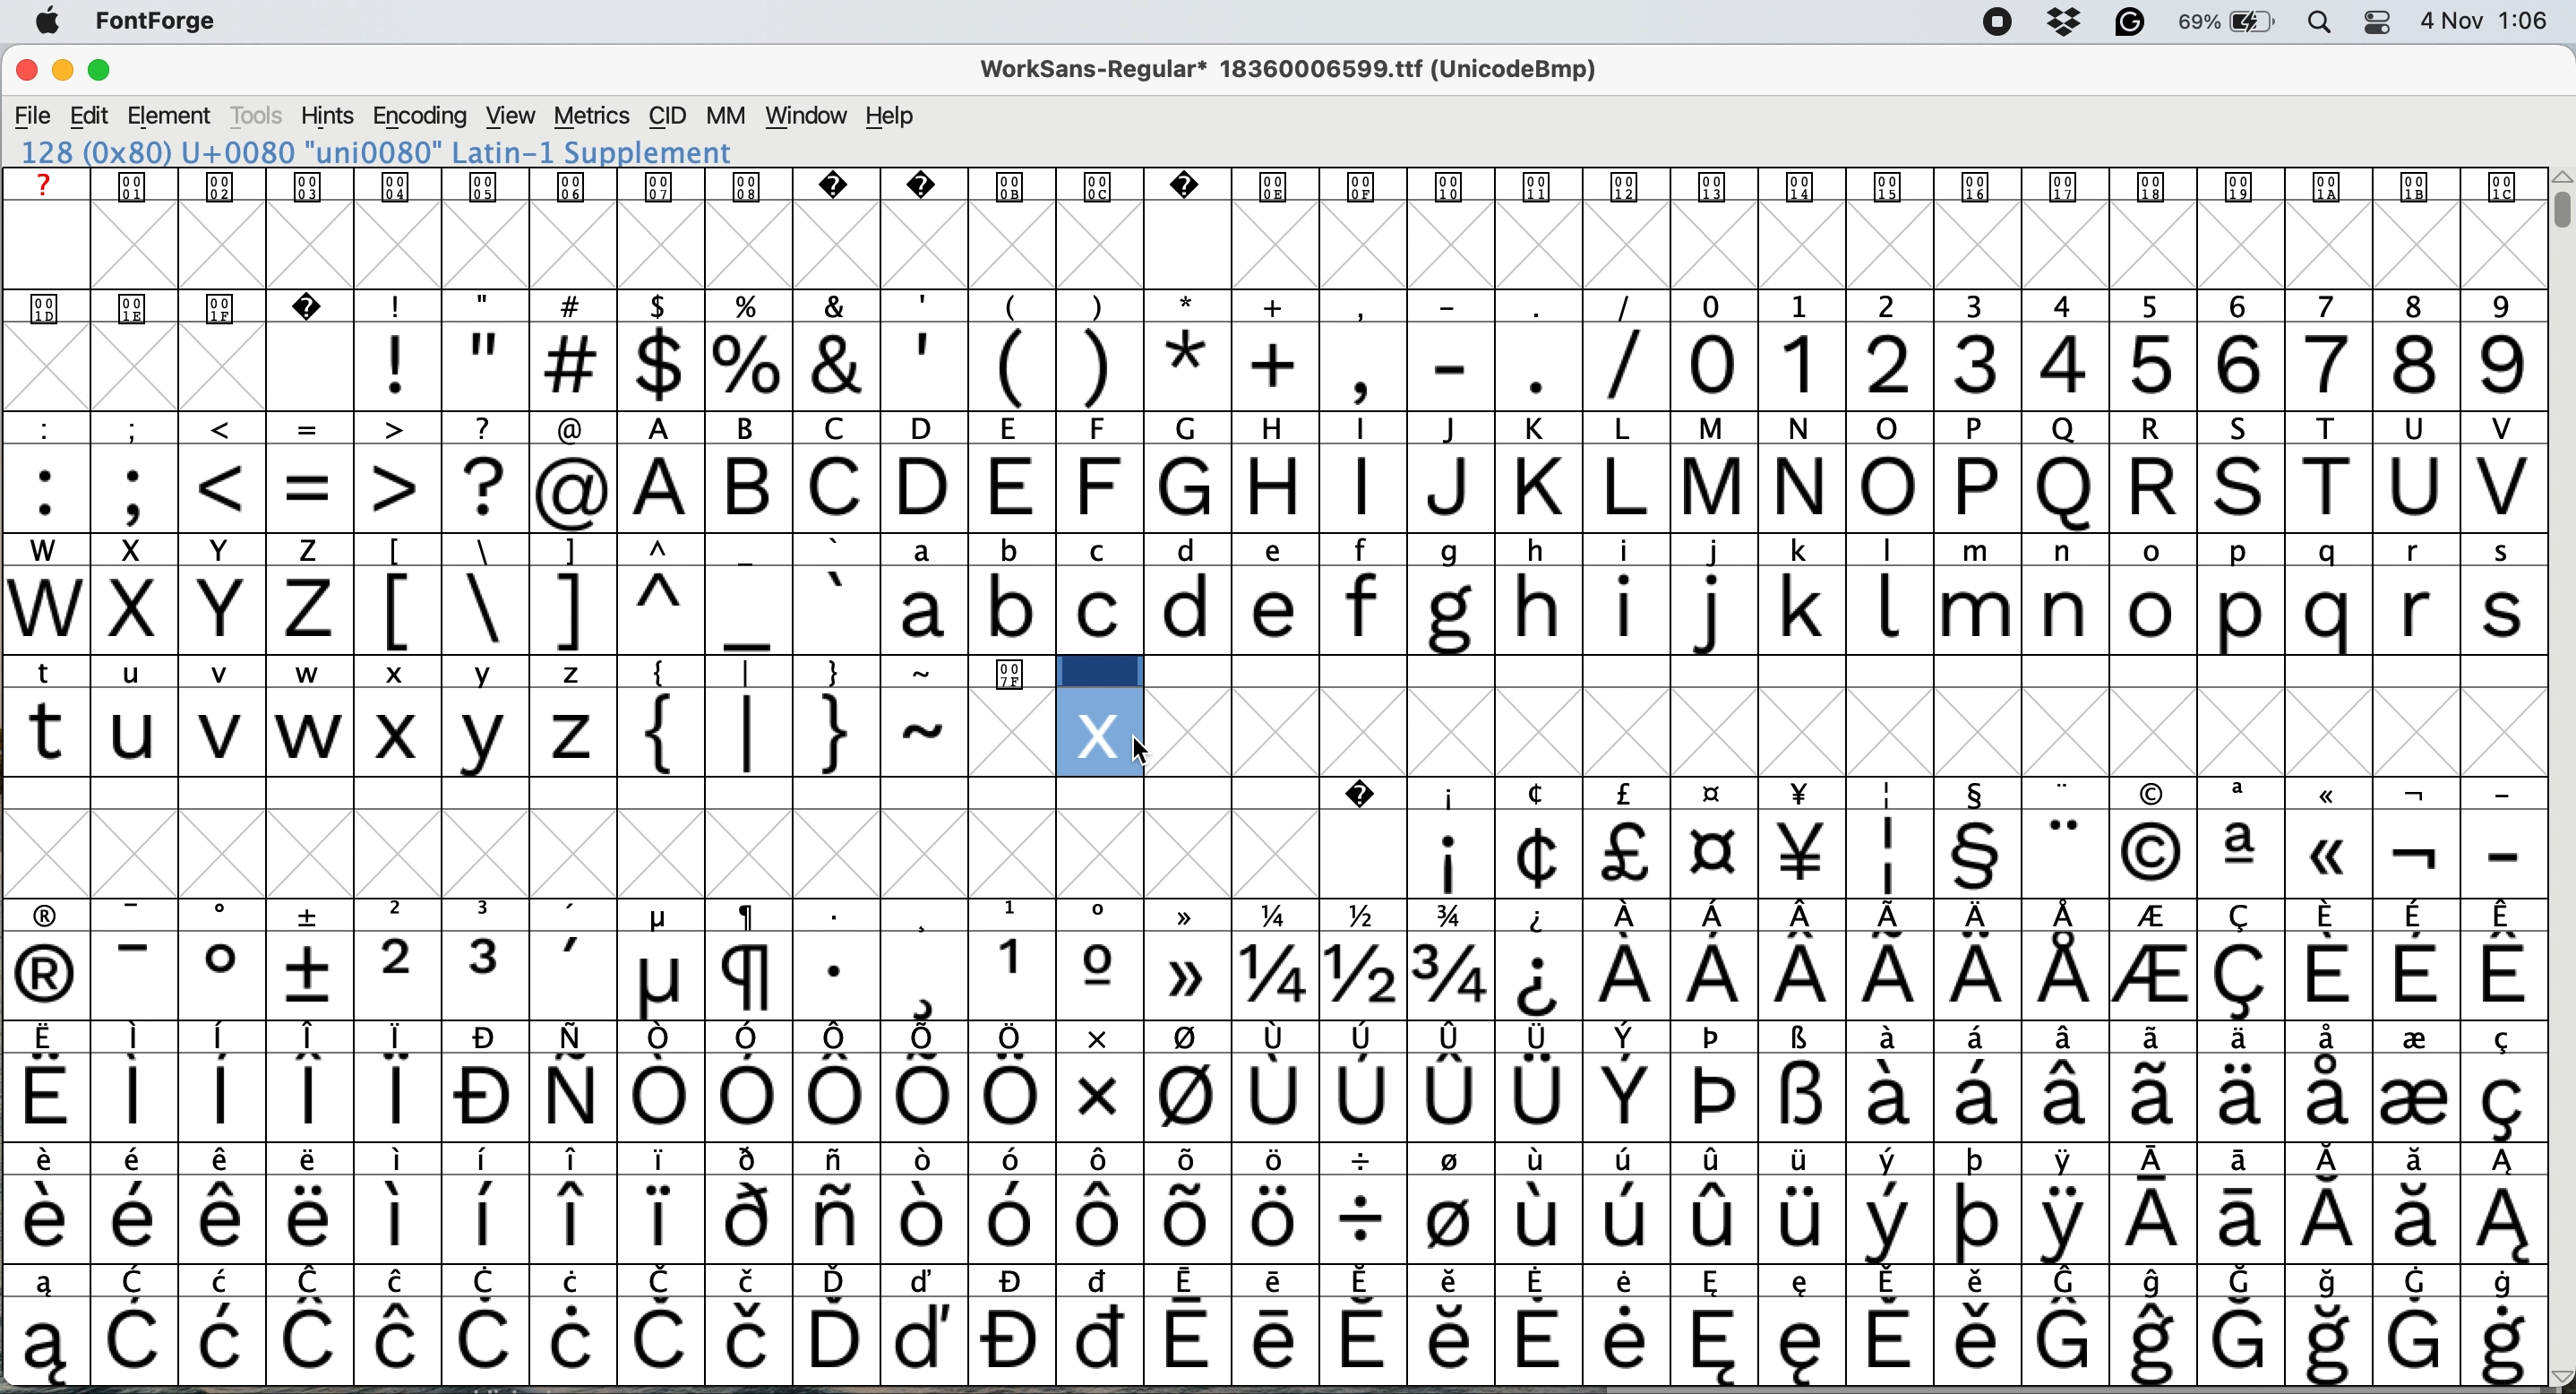 The image size is (2576, 1394). What do you see at coordinates (2227, 23) in the screenshot?
I see `battery` at bounding box center [2227, 23].